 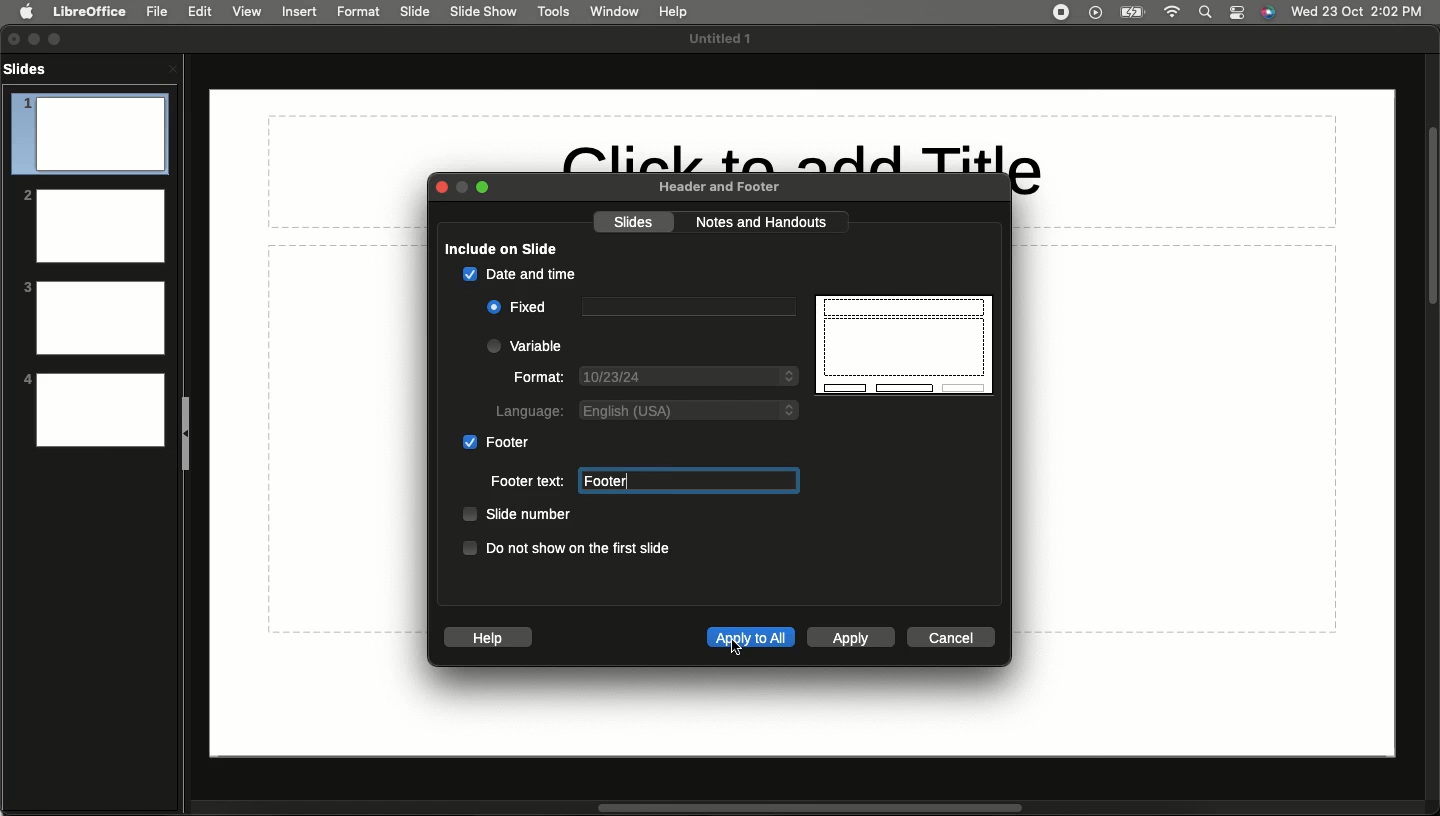 I want to click on Collapse, so click(x=188, y=432).